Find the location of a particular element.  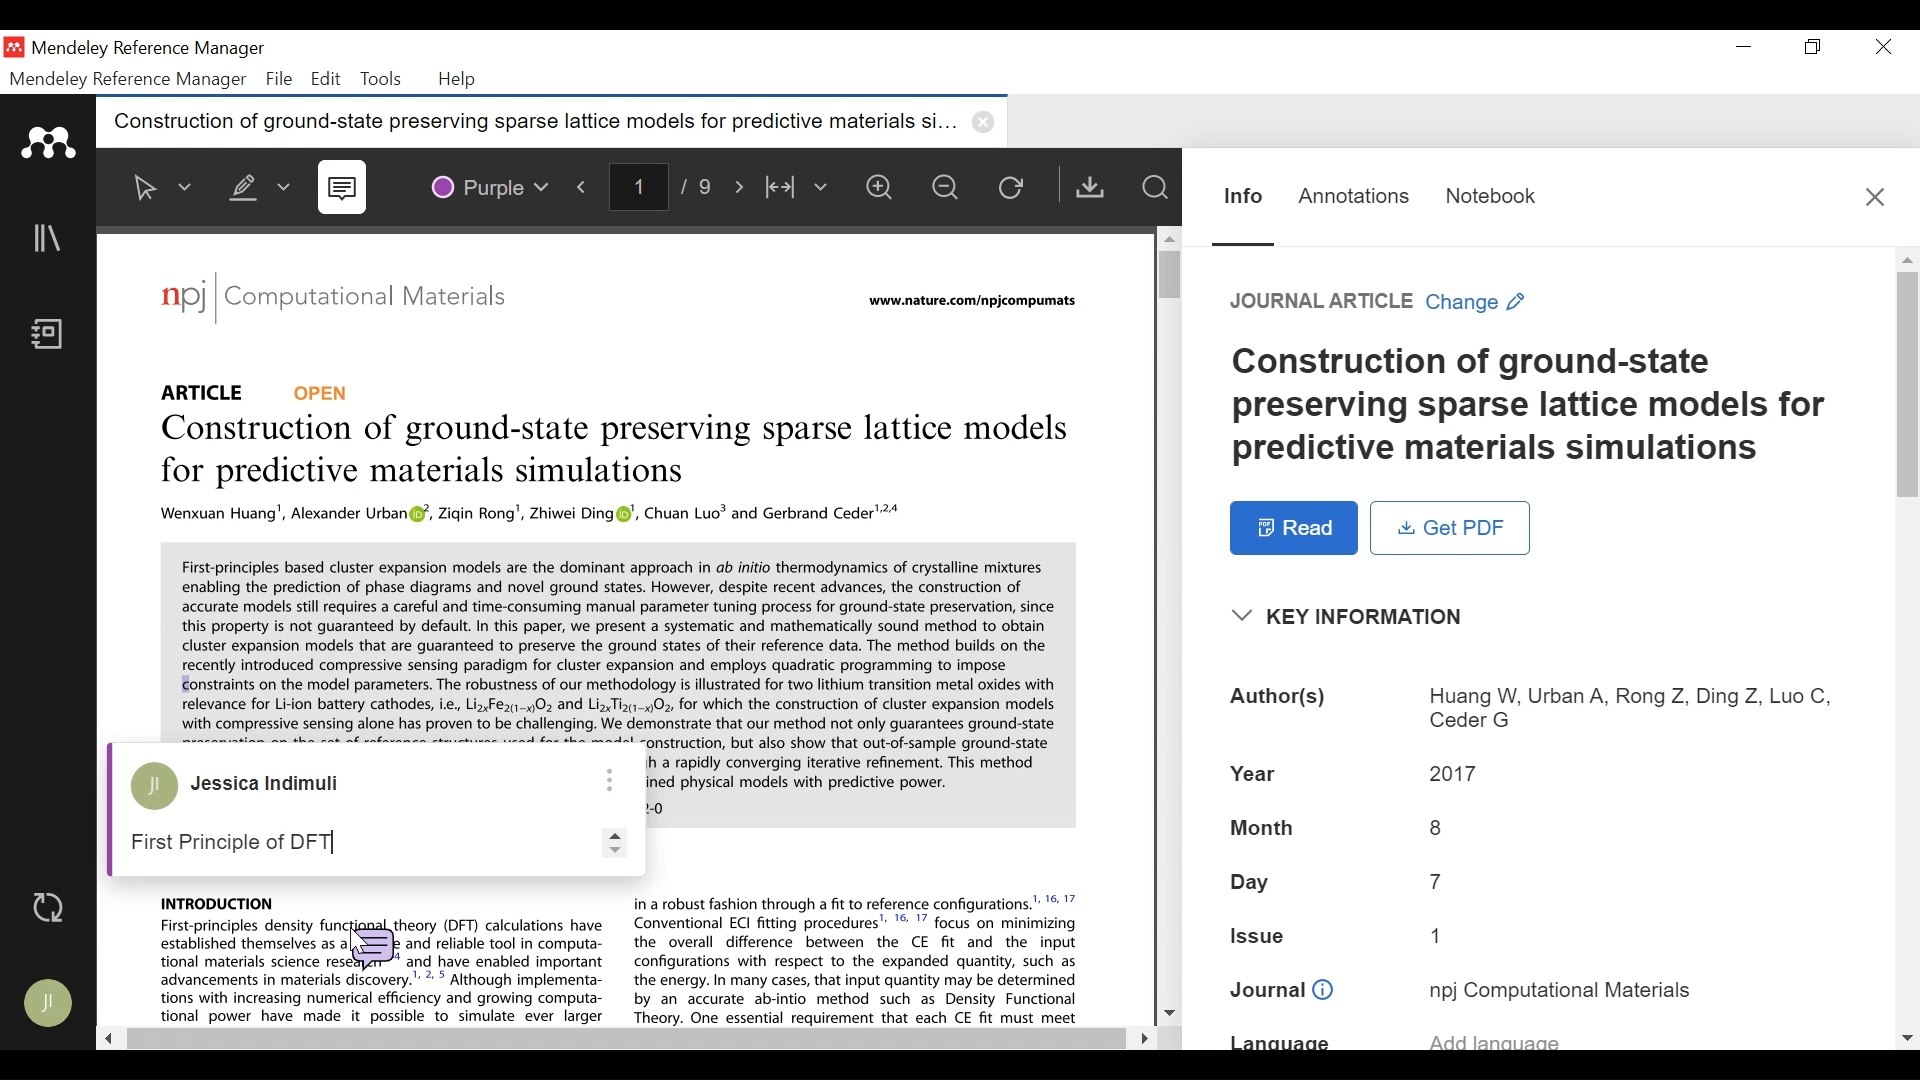

Zoom out is located at coordinates (953, 190).